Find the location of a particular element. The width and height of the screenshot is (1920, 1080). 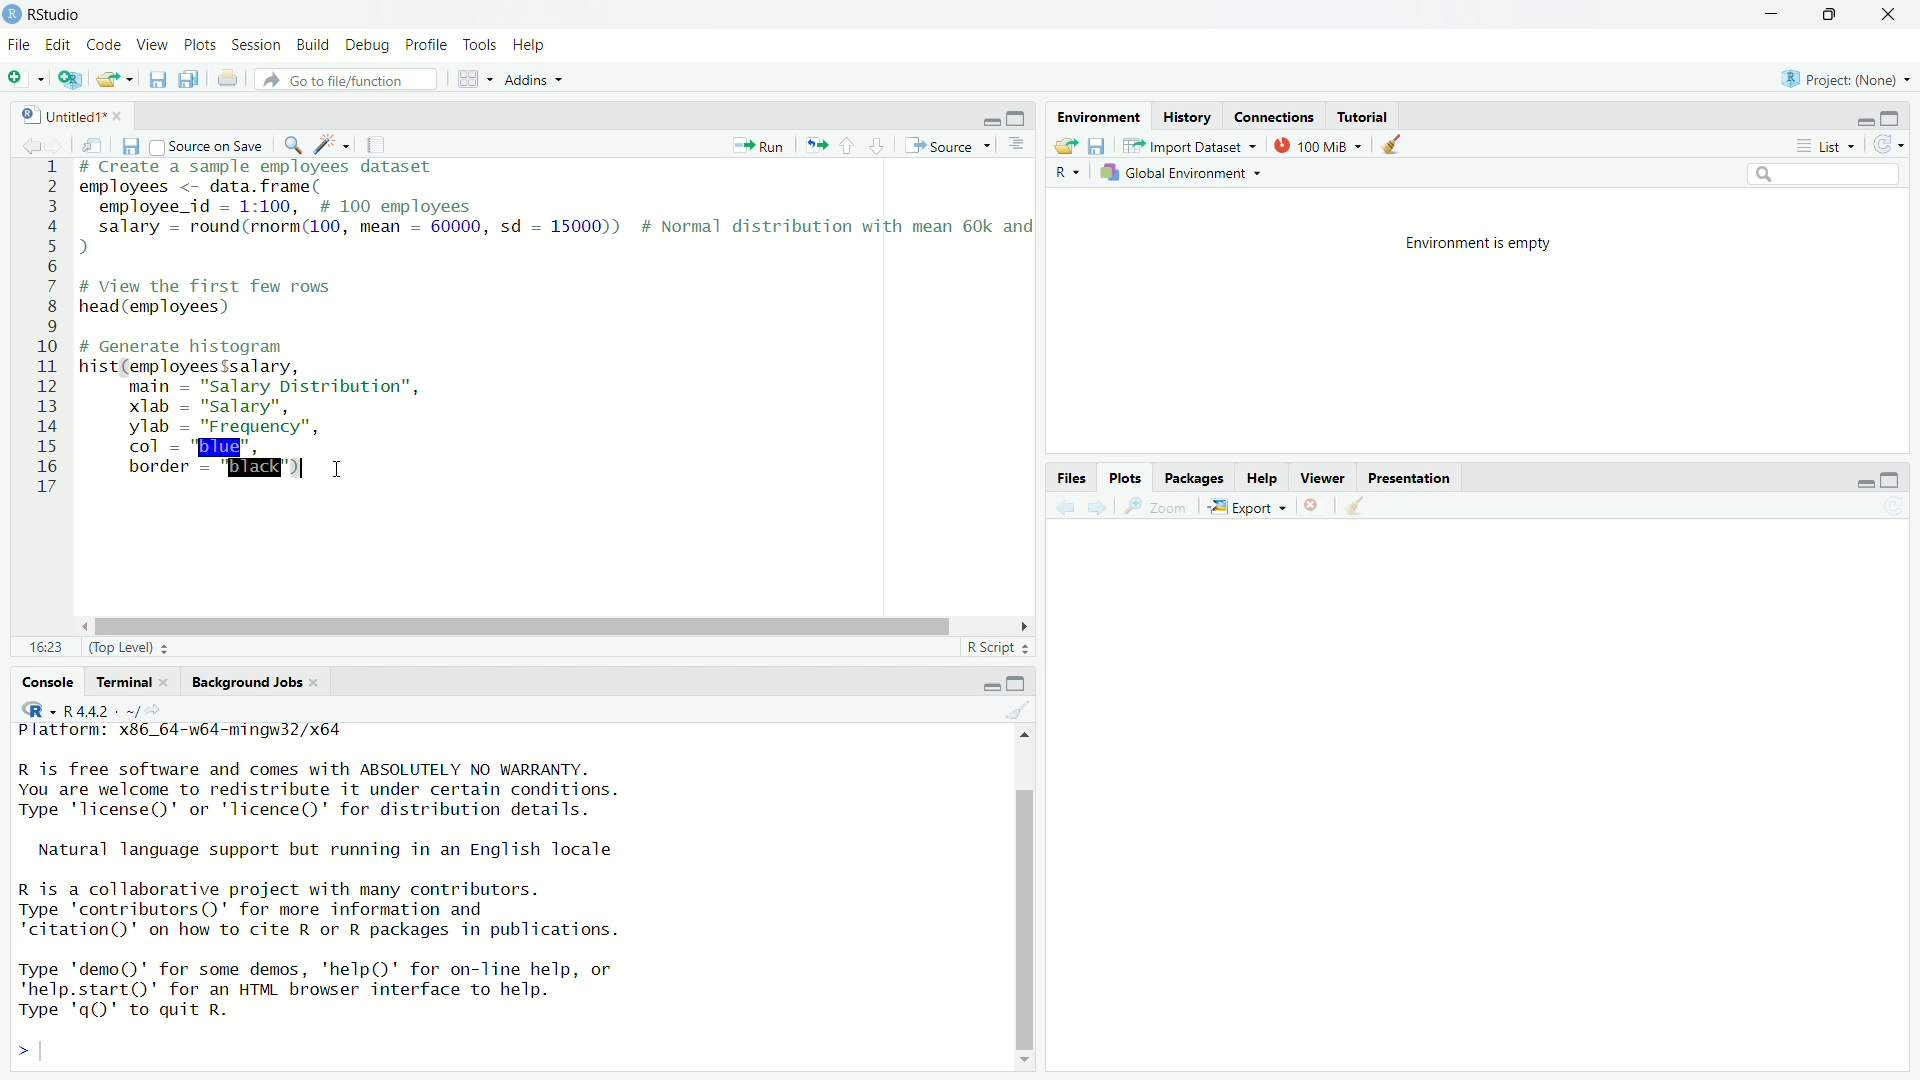

Environment is empty is located at coordinates (1476, 245).